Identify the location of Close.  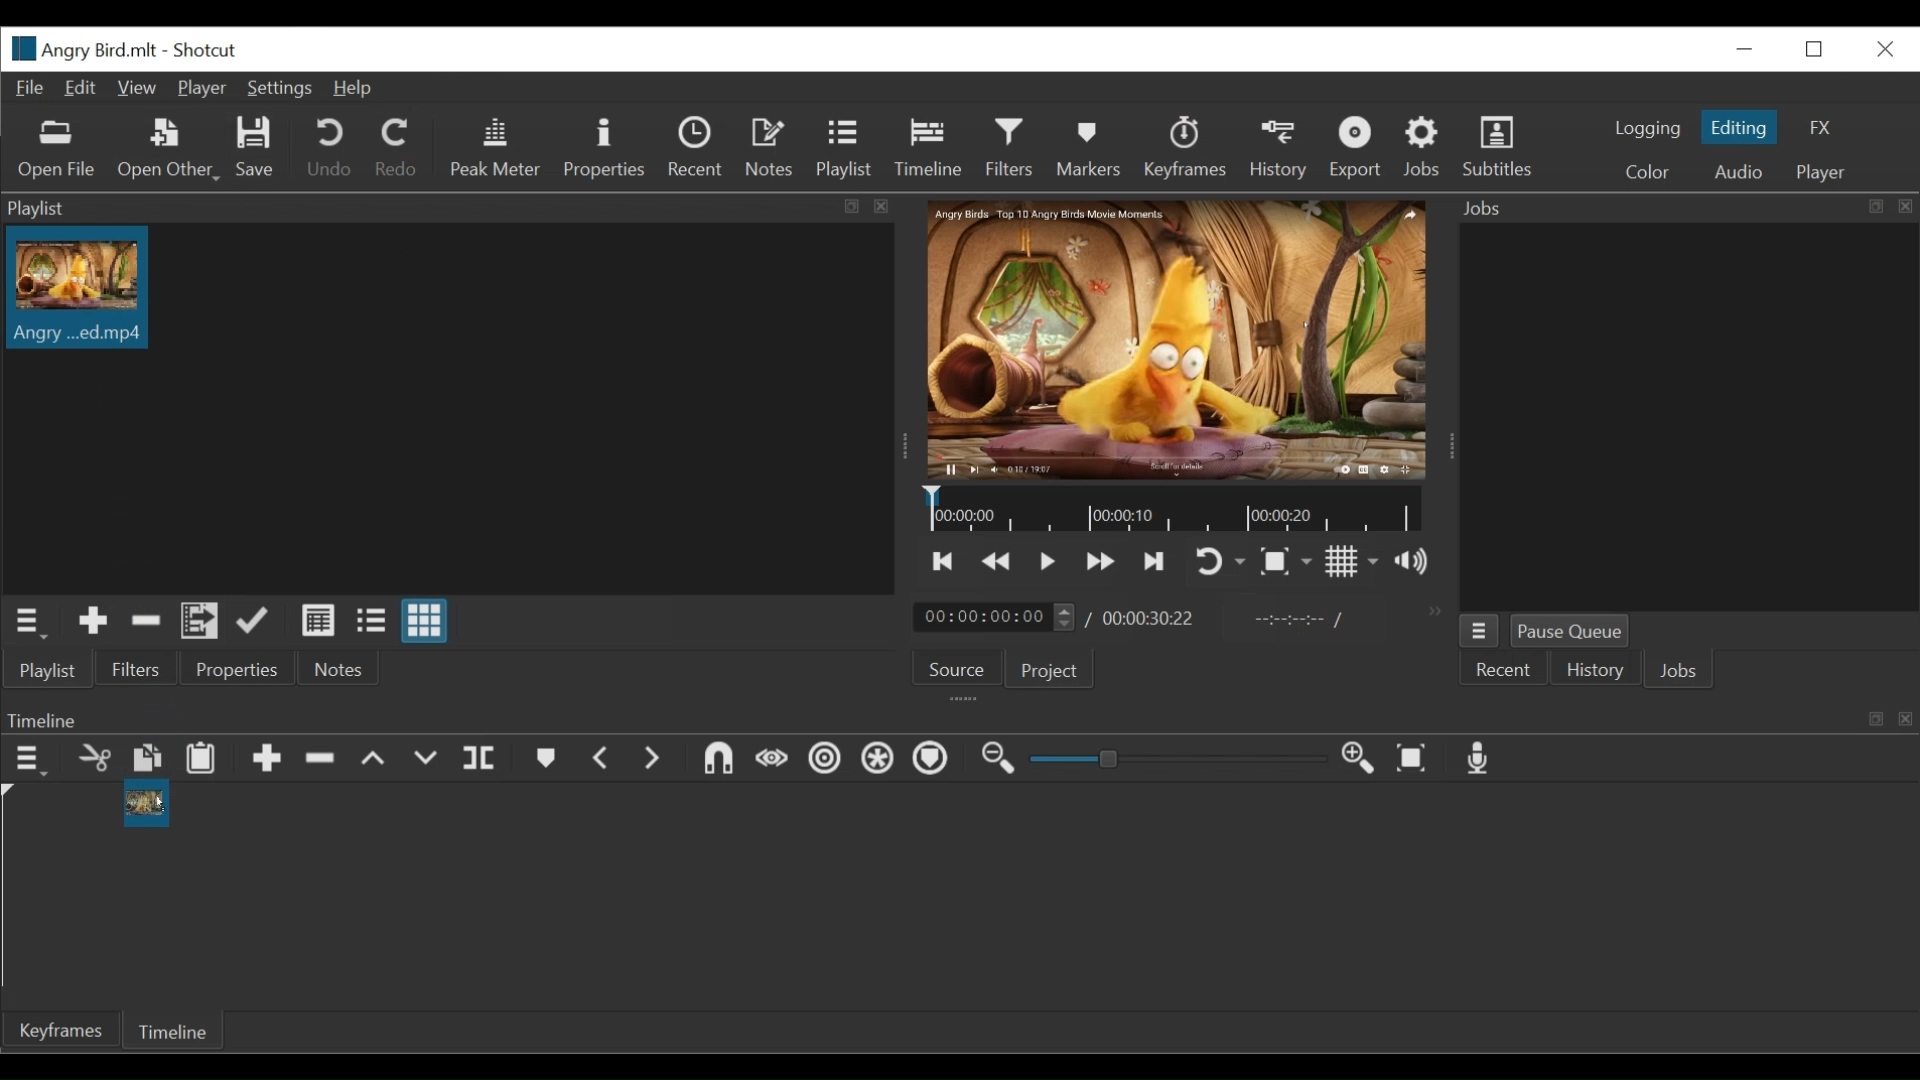
(1883, 50).